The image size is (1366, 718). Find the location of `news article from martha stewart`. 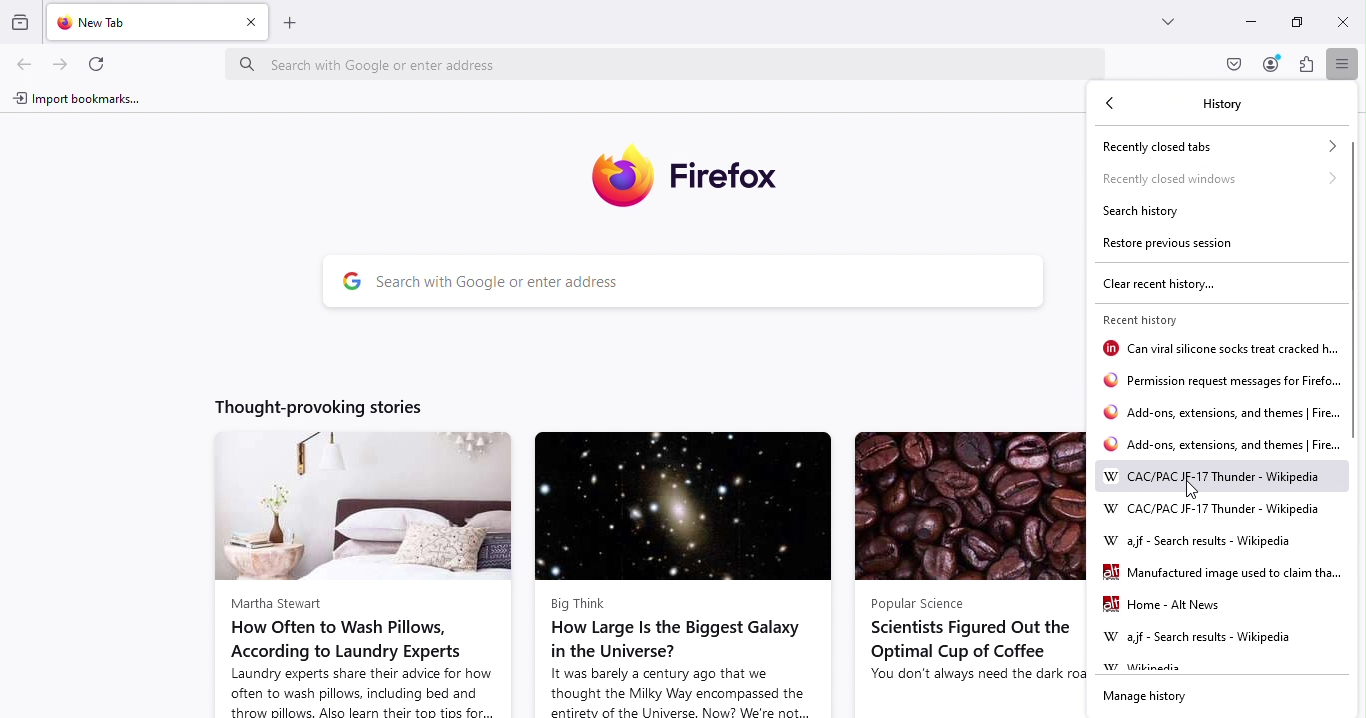

news article from martha stewart is located at coordinates (357, 576).